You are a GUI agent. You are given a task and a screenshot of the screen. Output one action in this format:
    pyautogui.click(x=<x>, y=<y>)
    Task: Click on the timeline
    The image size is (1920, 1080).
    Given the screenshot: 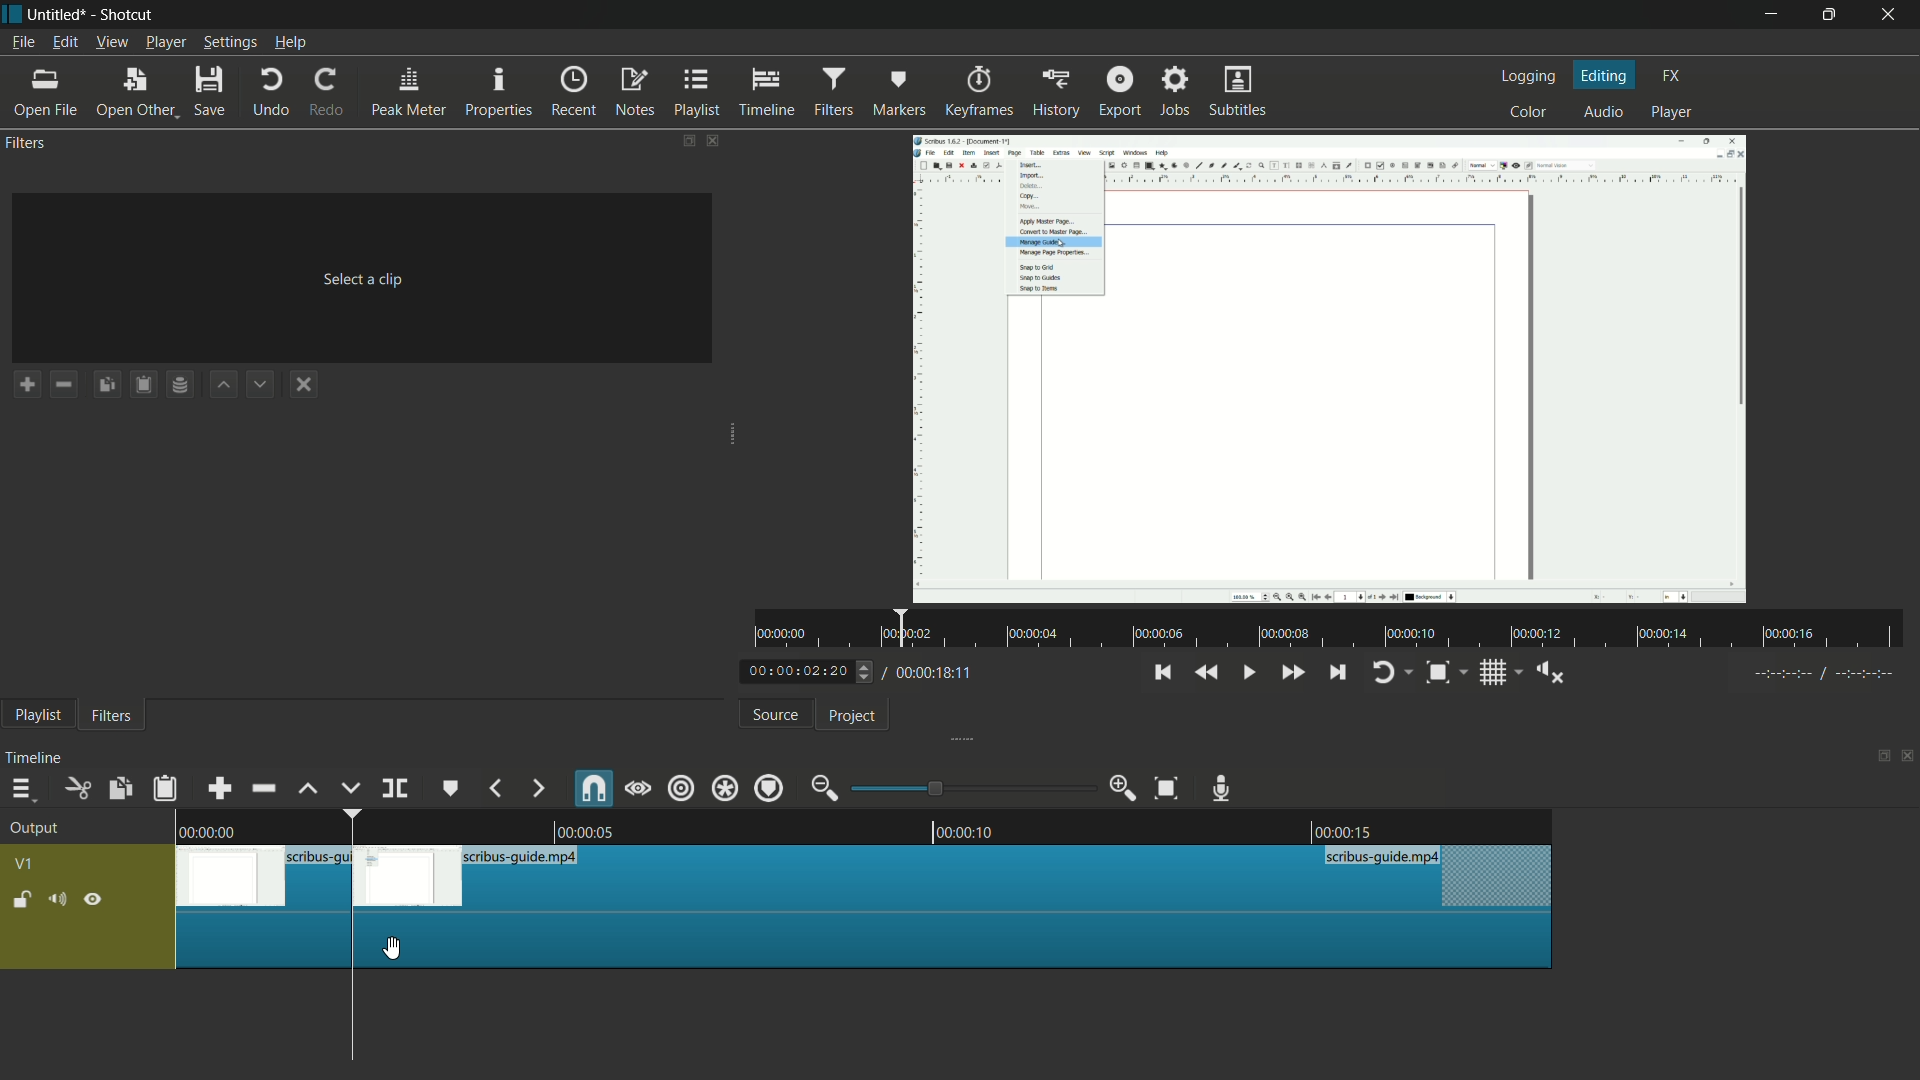 What is the action you would take?
    pyautogui.click(x=34, y=758)
    